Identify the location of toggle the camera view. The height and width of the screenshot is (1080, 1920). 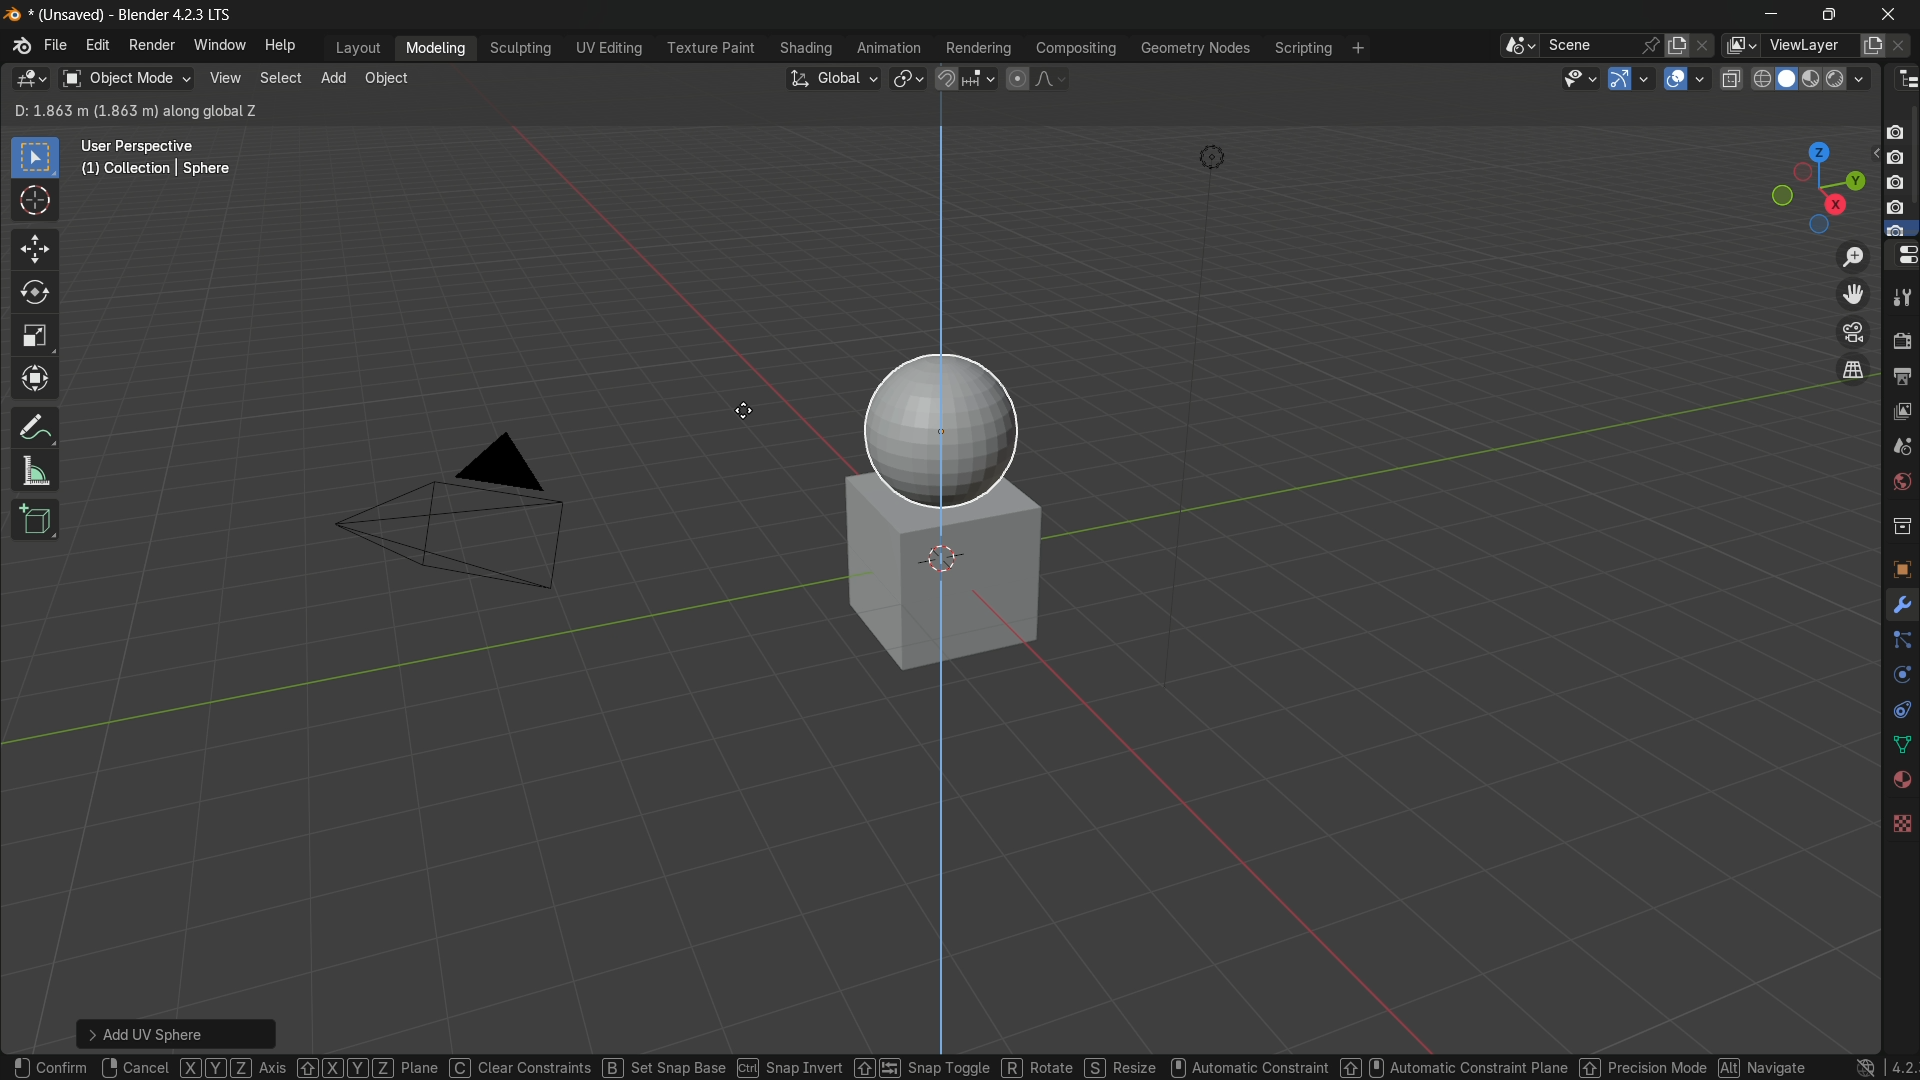
(1853, 332).